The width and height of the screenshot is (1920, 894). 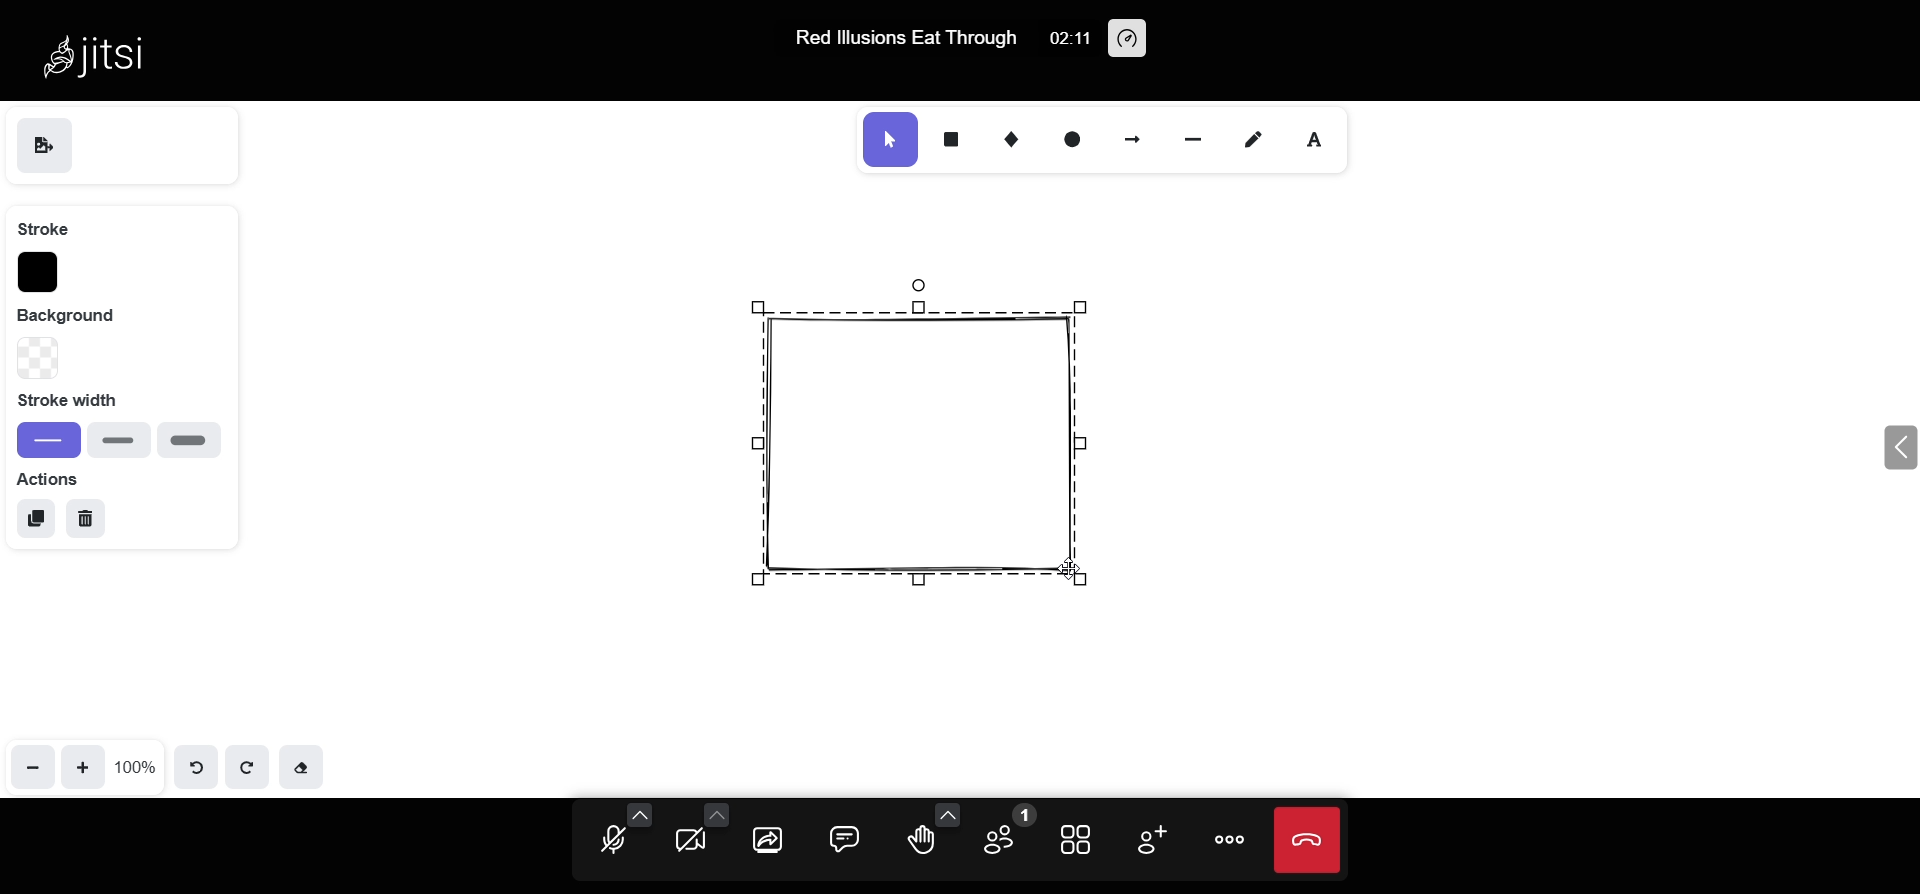 What do you see at coordinates (53, 439) in the screenshot?
I see `thin` at bounding box center [53, 439].